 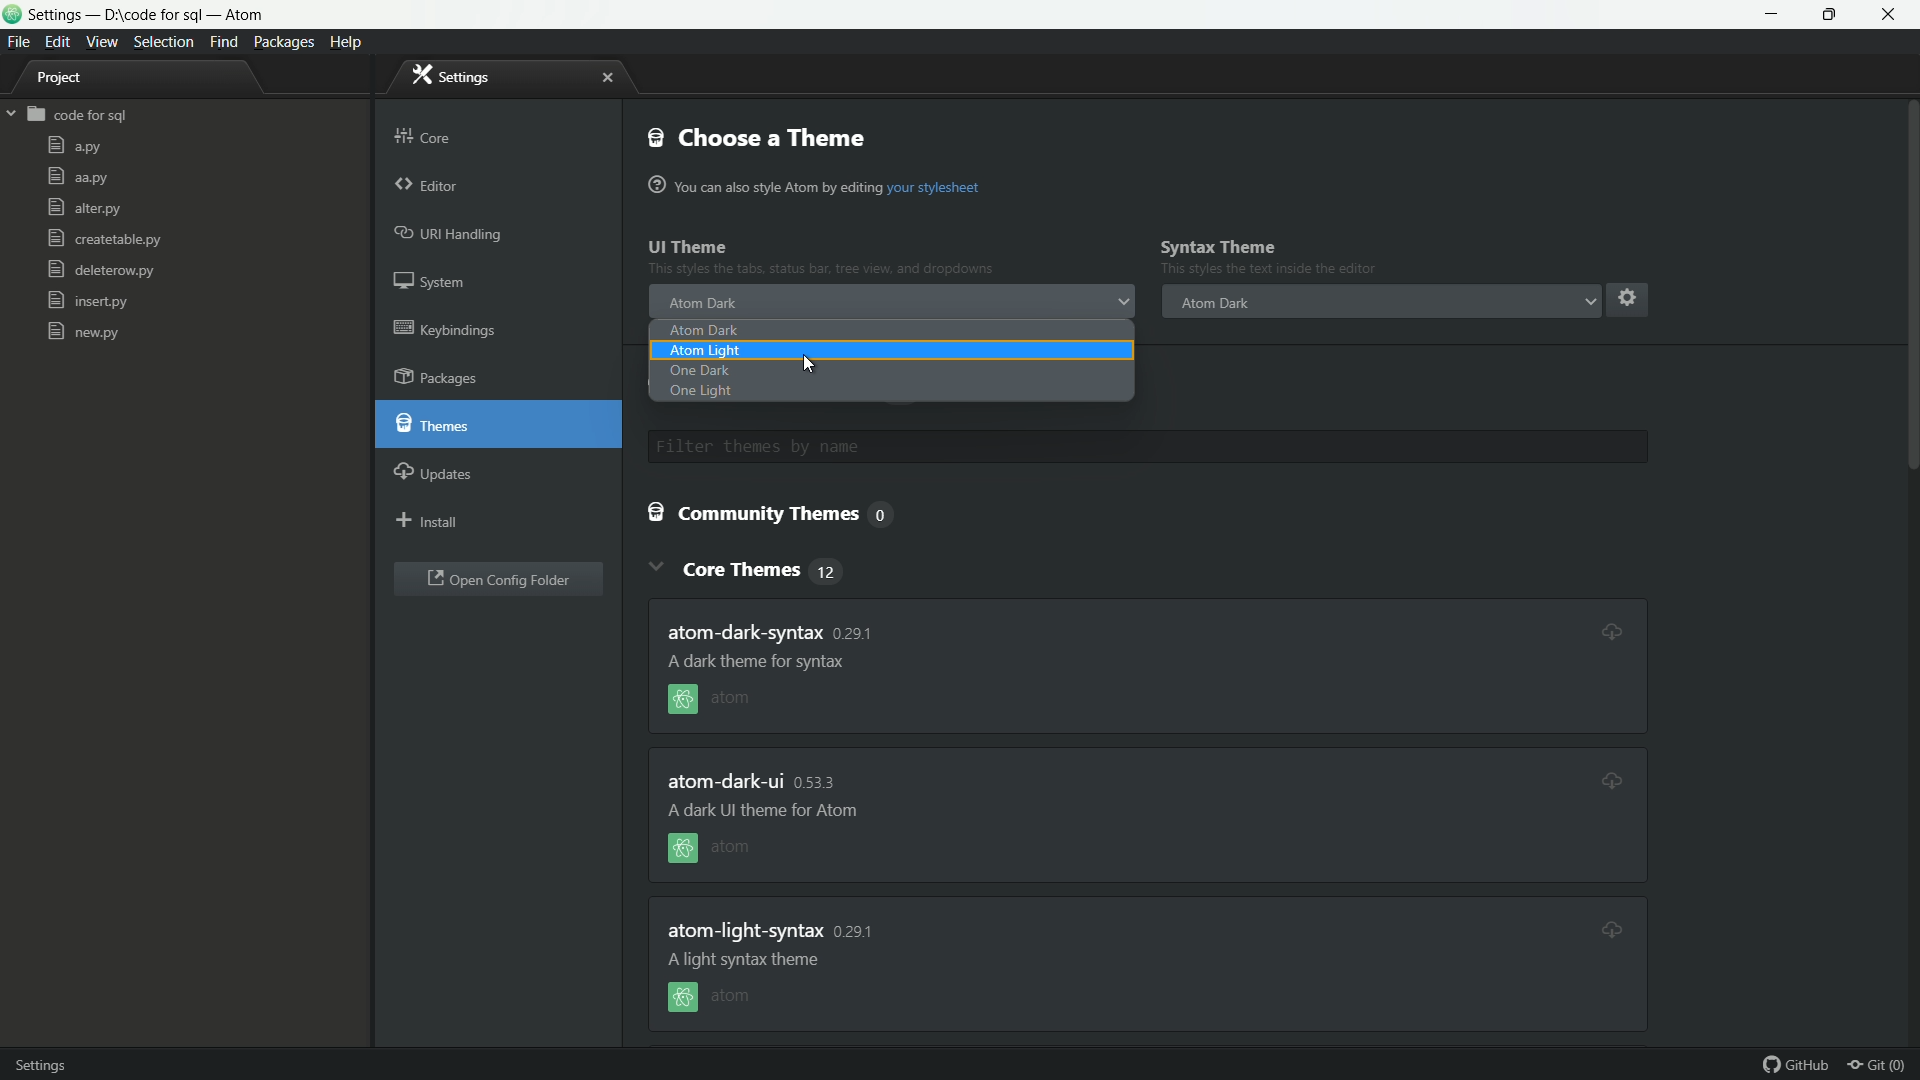 What do you see at coordinates (766, 569) in the screenshot?
I see `core themes` at bounding box center [766, 569].